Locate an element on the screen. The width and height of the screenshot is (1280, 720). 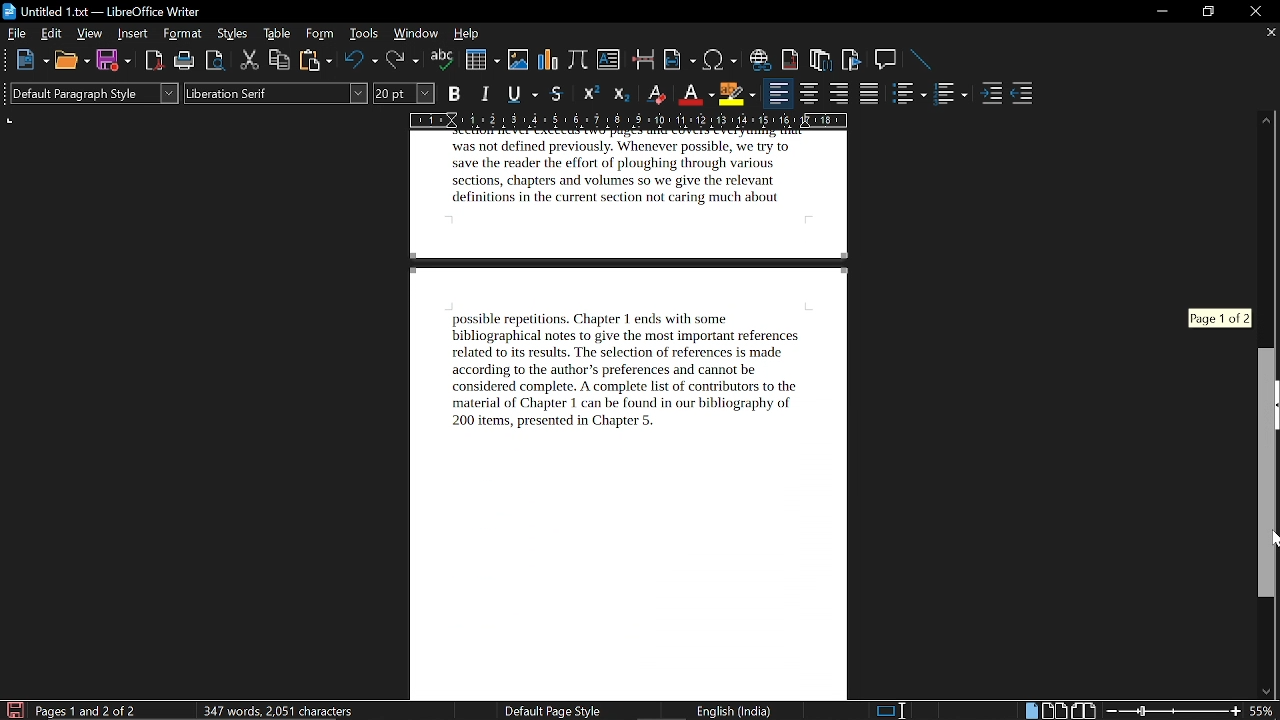
minimize is located at coordinates (1162, 12).